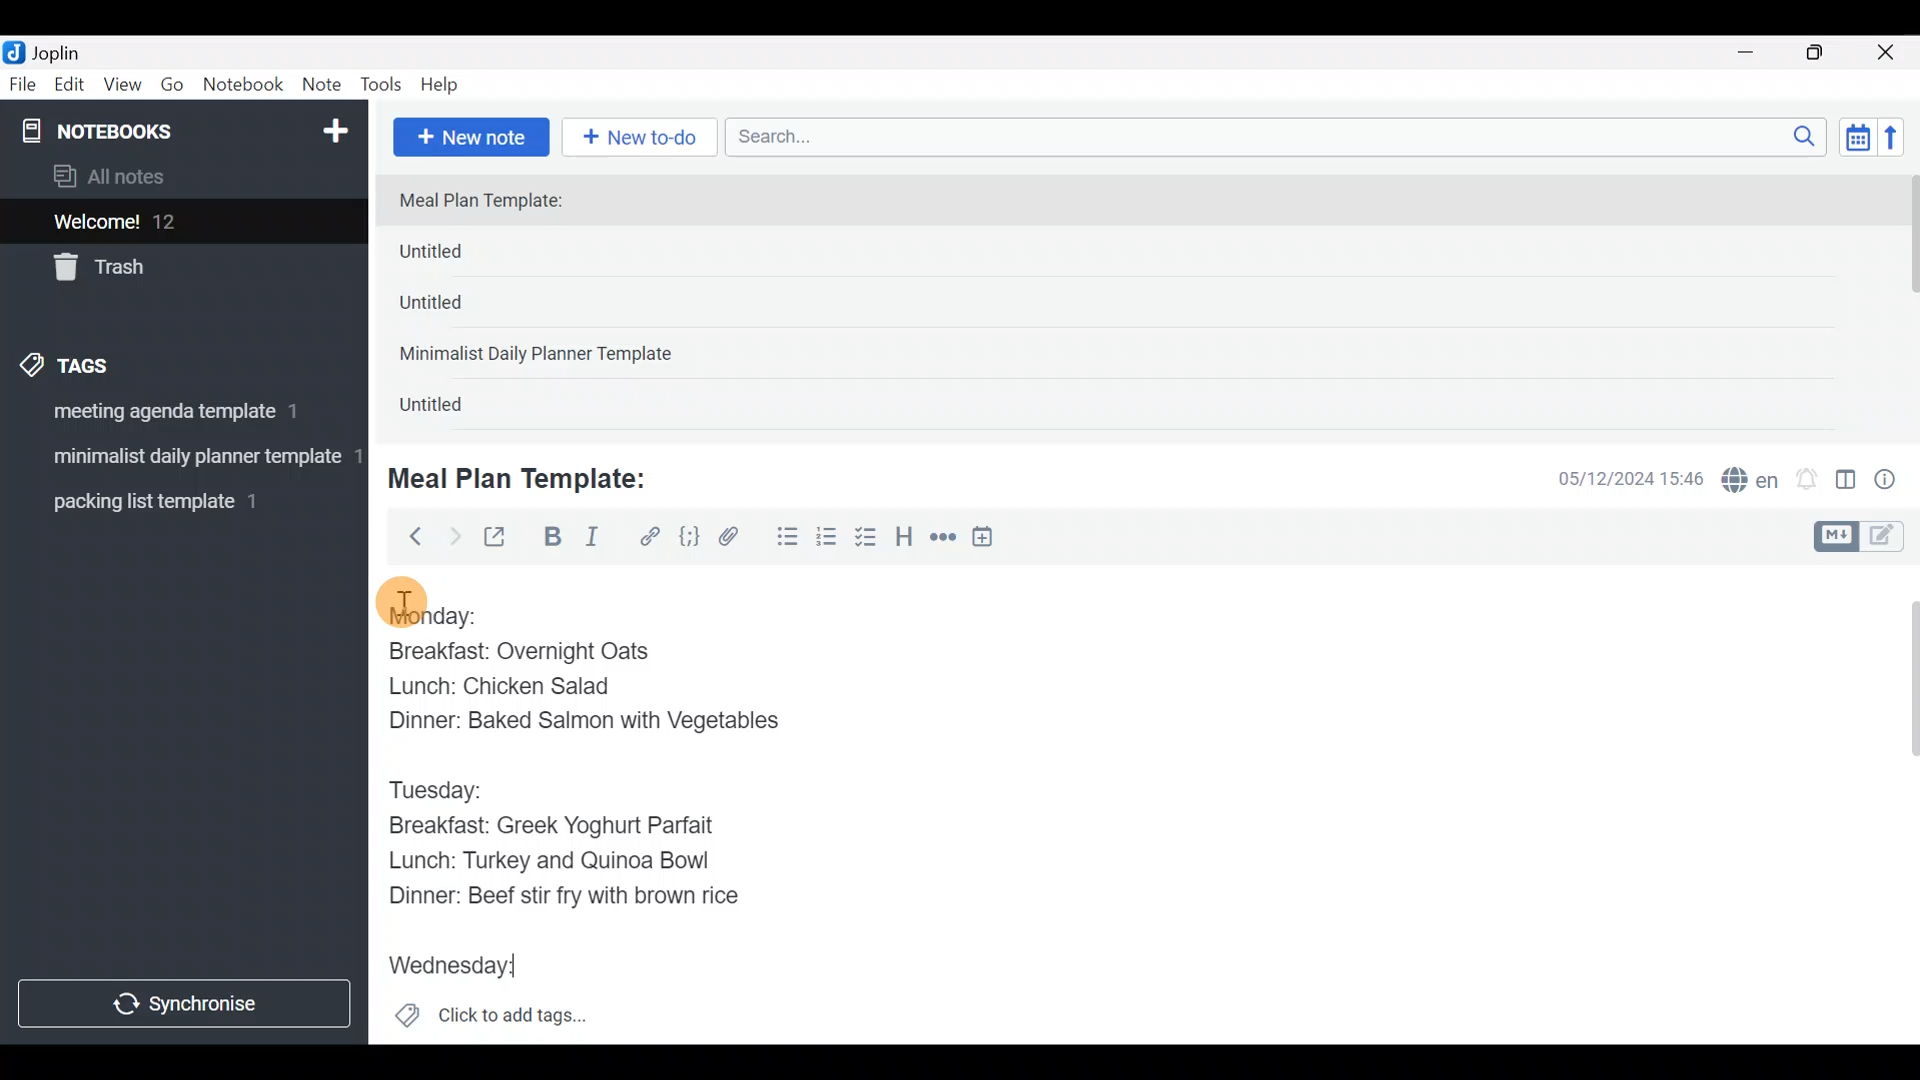  Describe the element at coordinates (469, 135) in the screenshot. I see `New note` at that location.